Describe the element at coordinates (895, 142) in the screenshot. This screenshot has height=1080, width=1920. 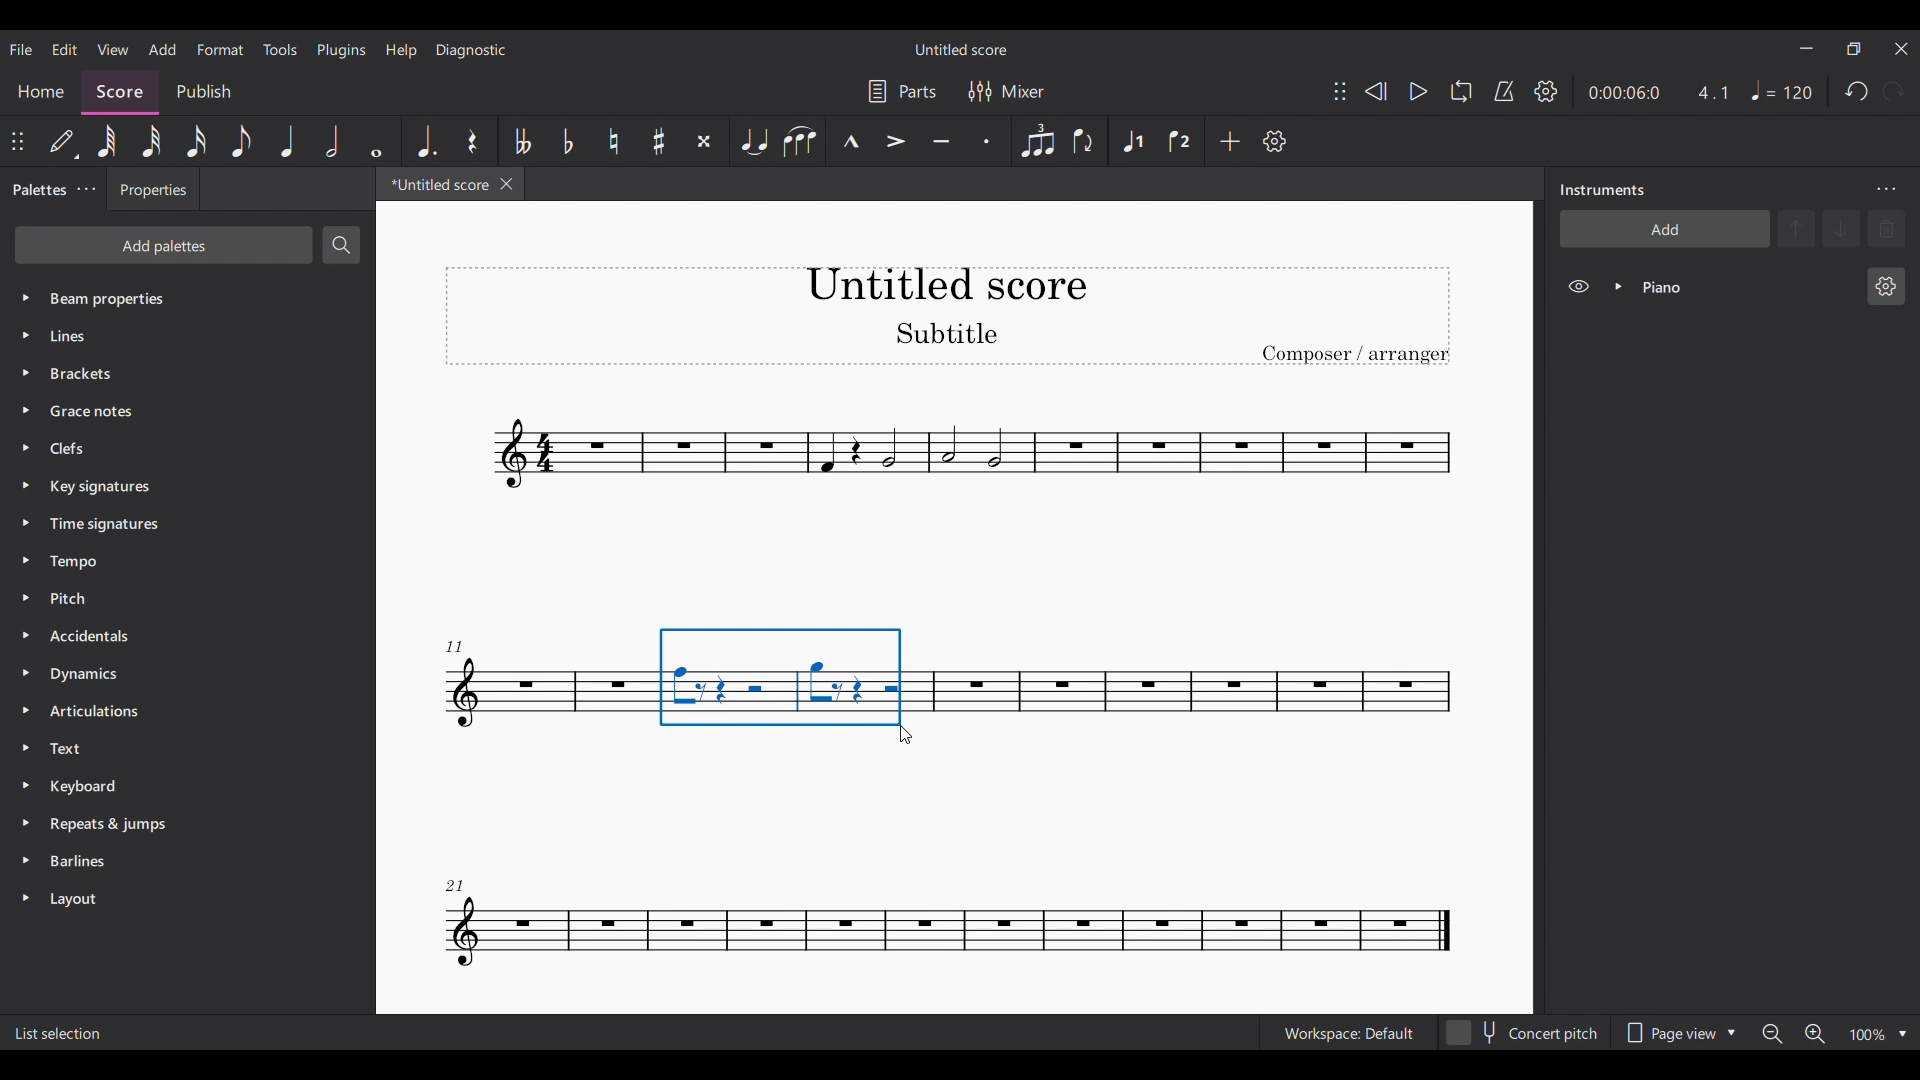
I see `Accent` at that location.